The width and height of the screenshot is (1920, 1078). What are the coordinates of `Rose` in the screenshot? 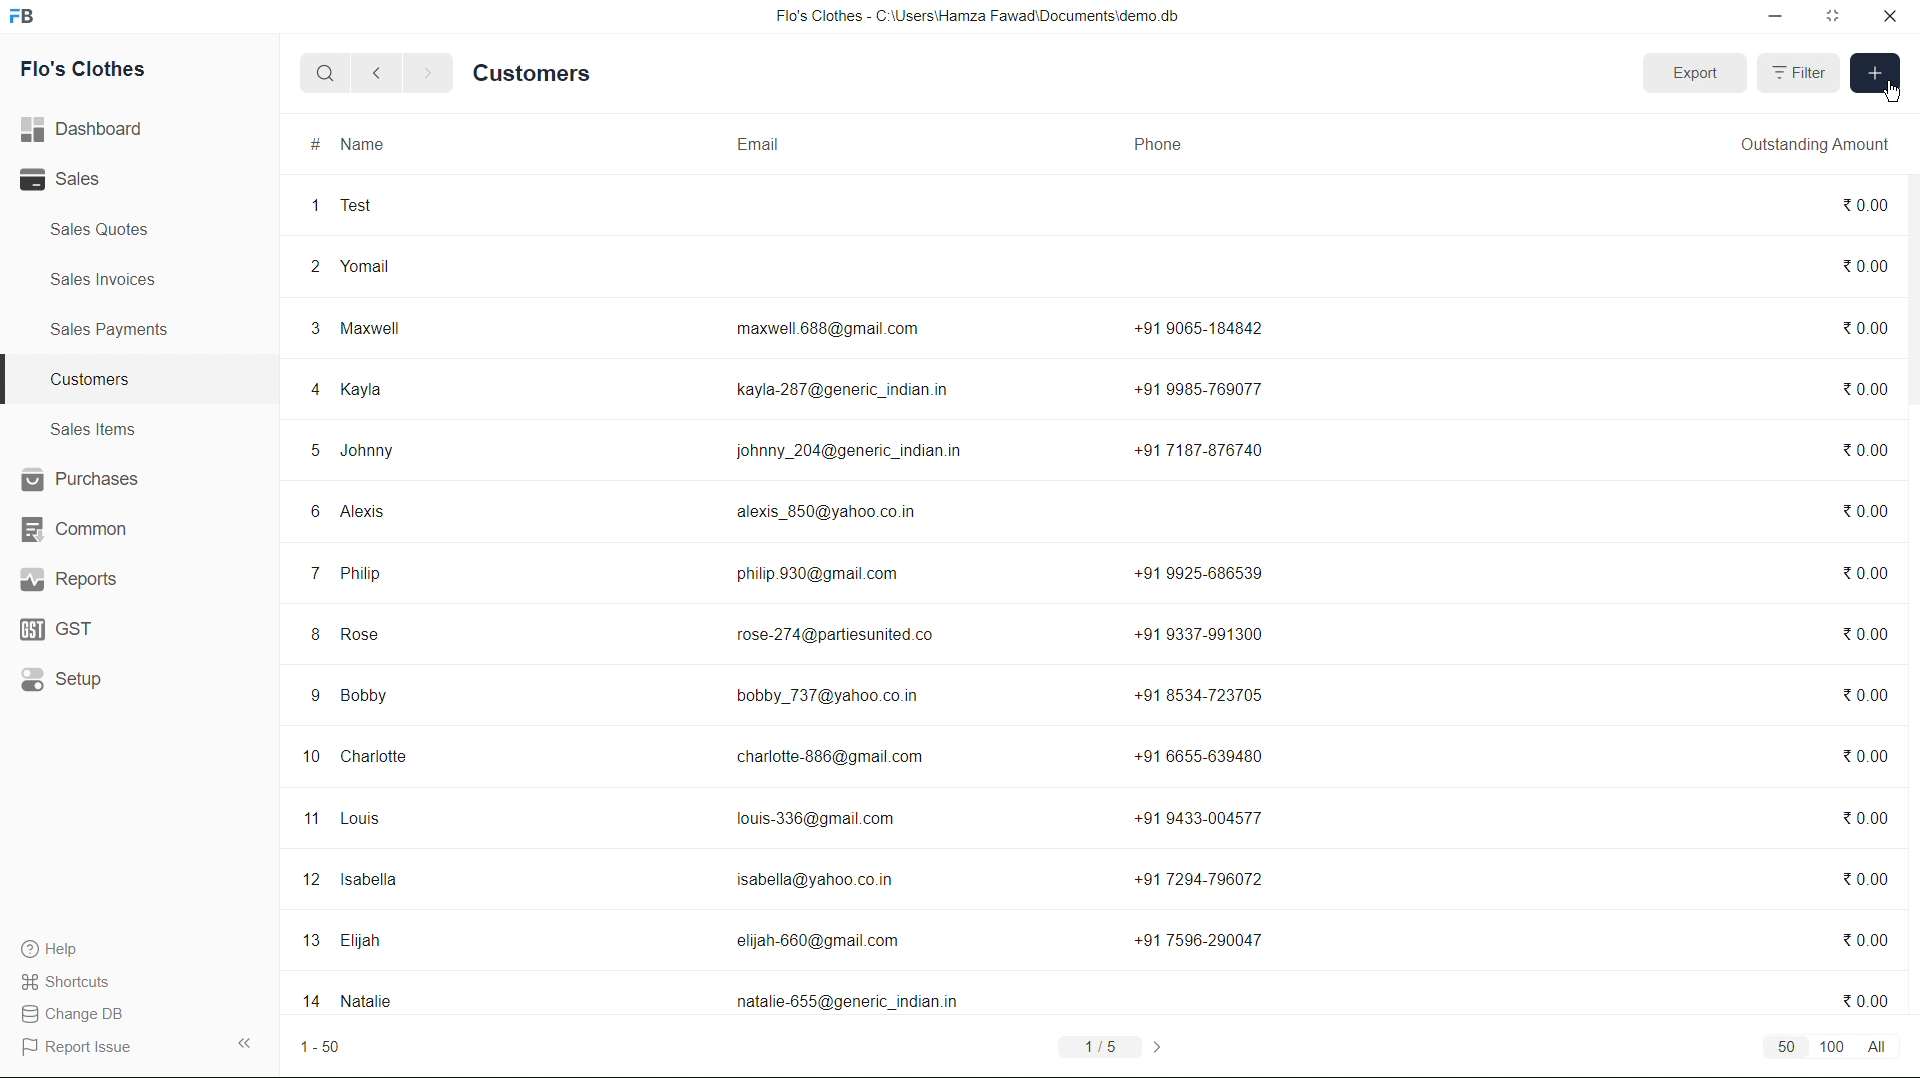 It's located at (362, 635).